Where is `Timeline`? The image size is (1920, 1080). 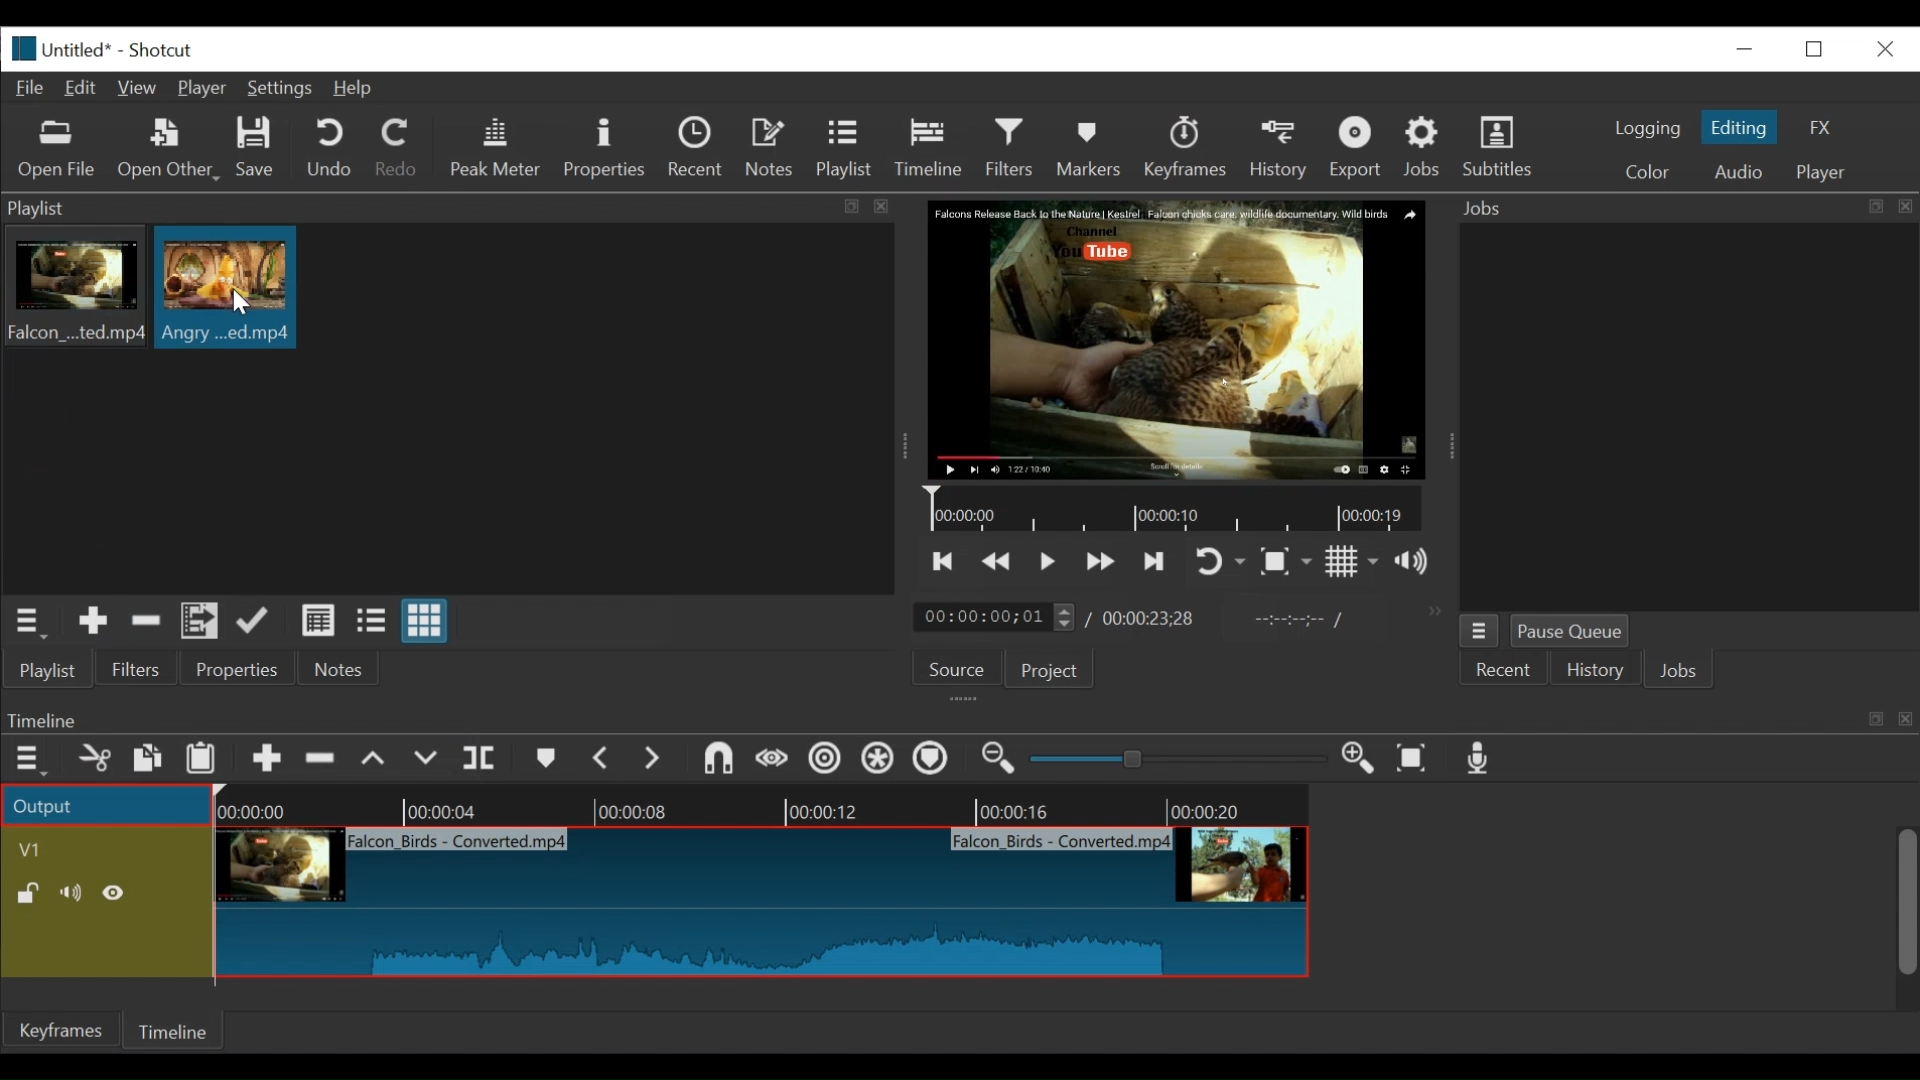 Timeline is located at coordinates (177, 1028).